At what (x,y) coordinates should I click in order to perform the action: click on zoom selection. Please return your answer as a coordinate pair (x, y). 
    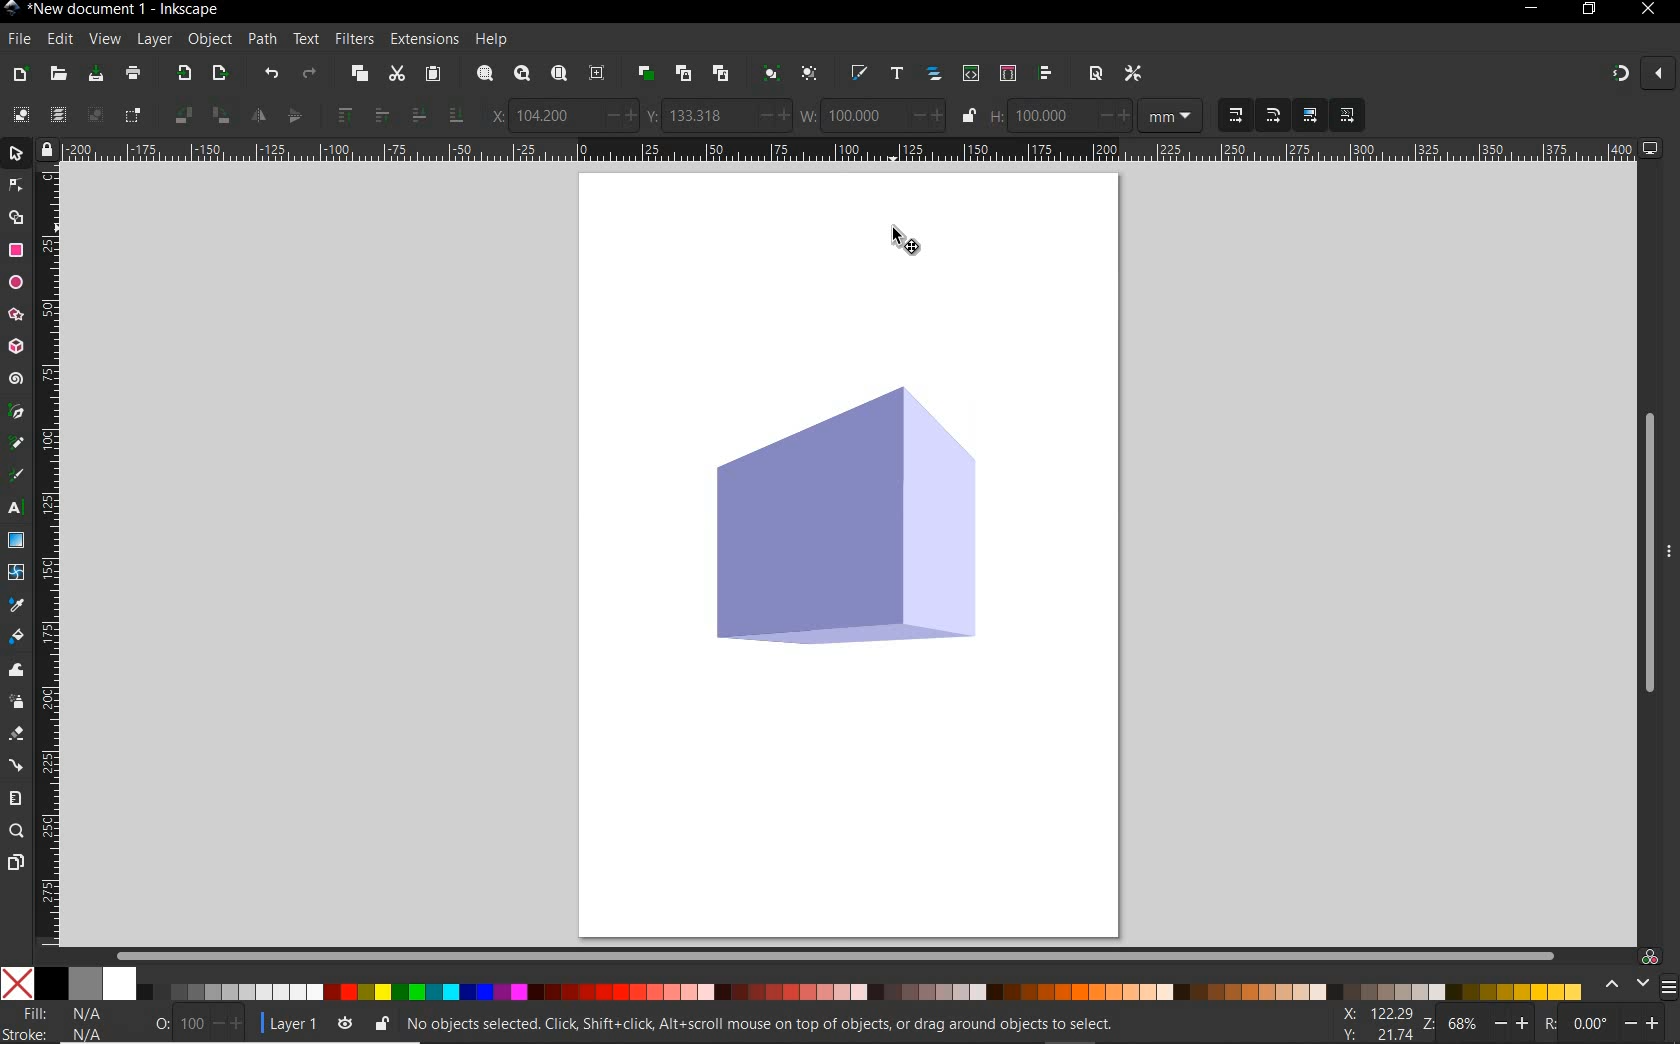
    Looking at the image, I should click on (484, 73).